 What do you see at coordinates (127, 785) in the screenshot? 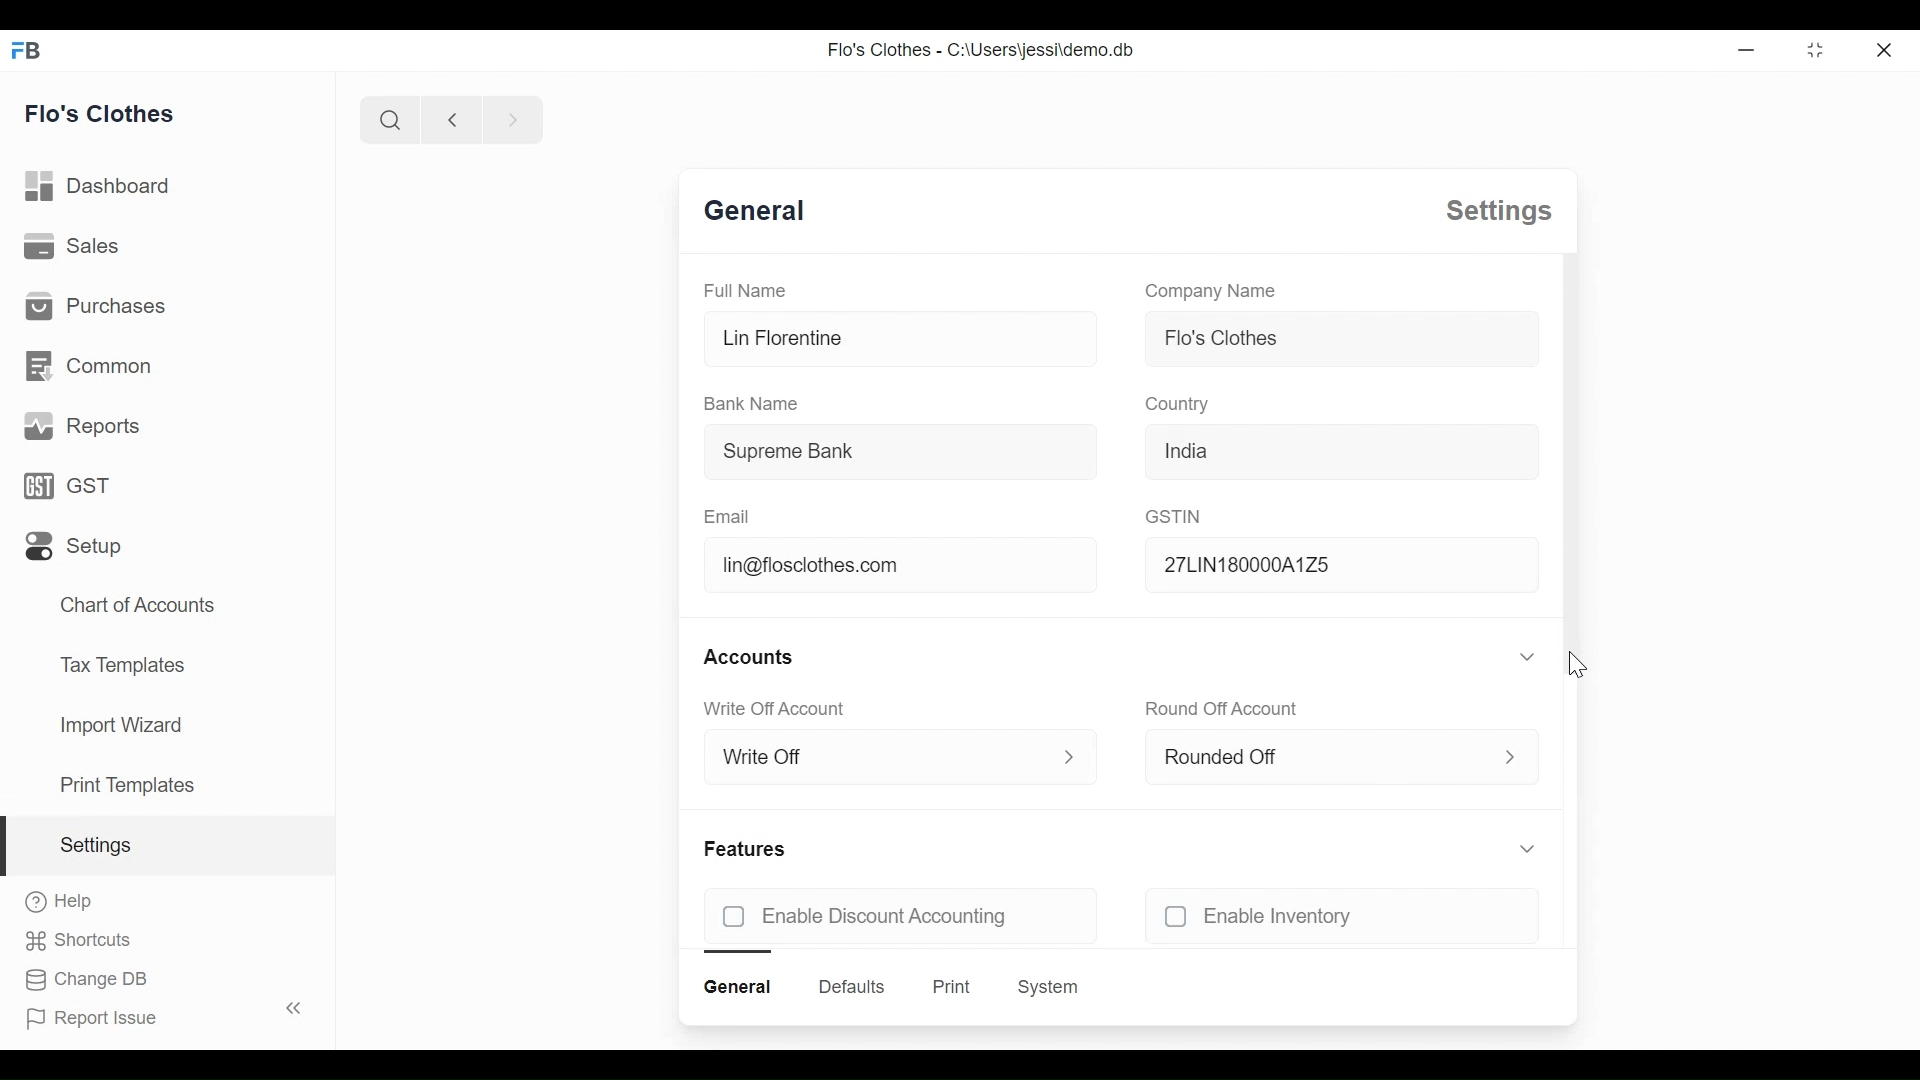
I see `Print Templates` at bounding box center [127, 785].